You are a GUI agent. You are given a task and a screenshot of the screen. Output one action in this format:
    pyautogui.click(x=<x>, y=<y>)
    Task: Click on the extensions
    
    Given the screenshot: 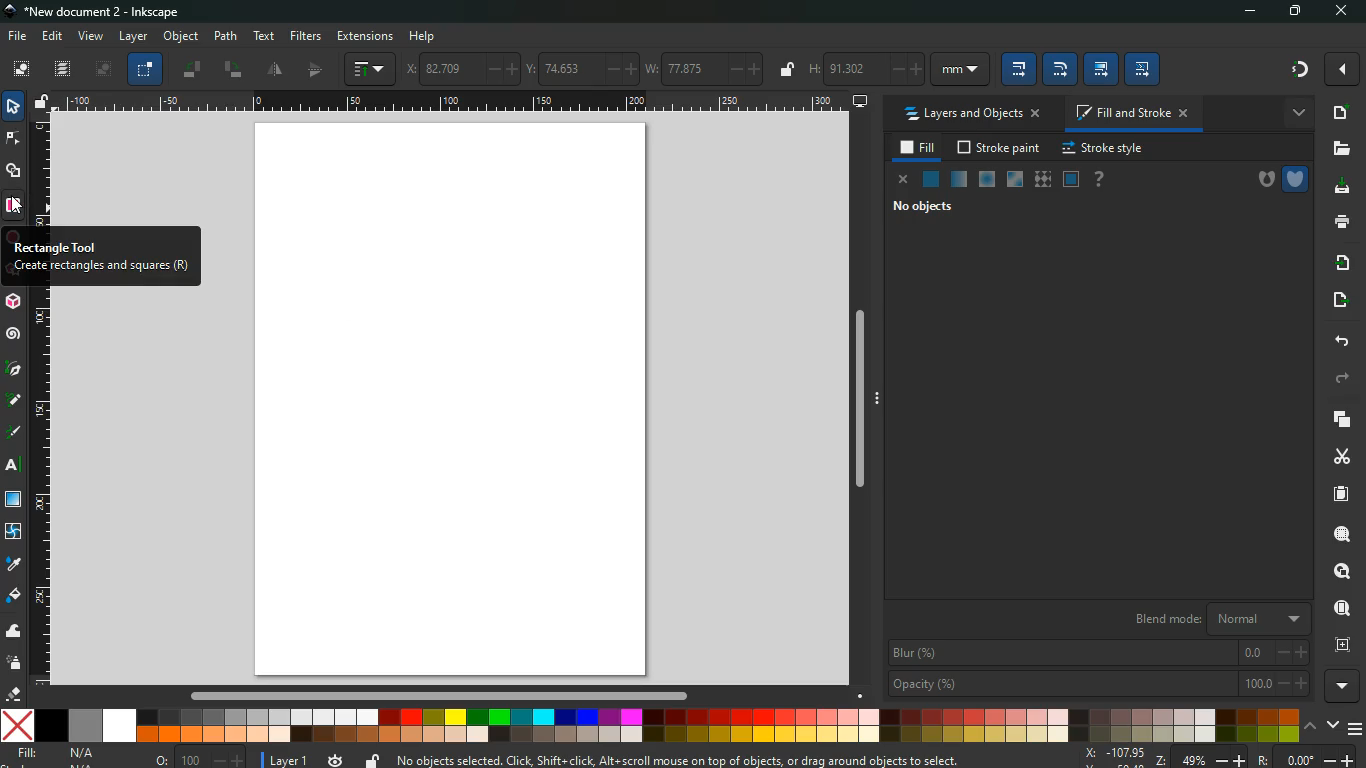 What is the action you would take?
    pyautogui.click(x=365, y=36)
    